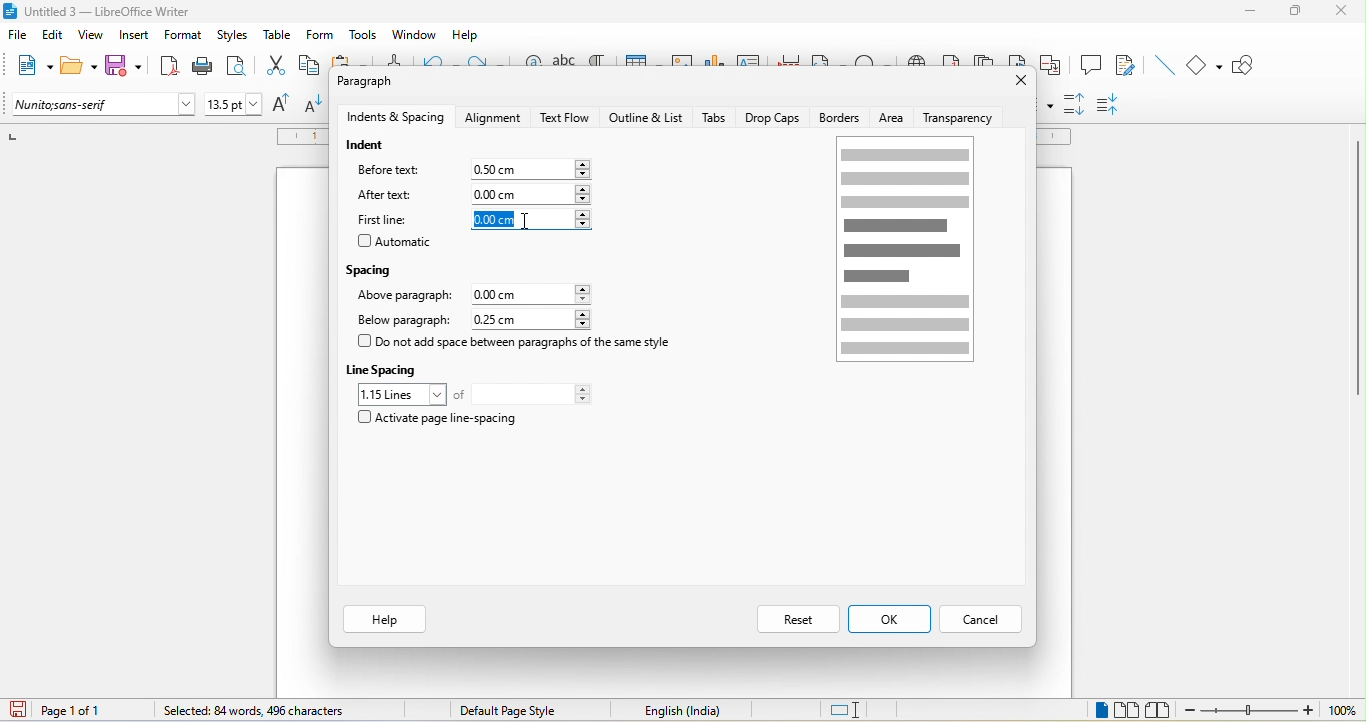  I want to click on standard selection, so click(847, 711).